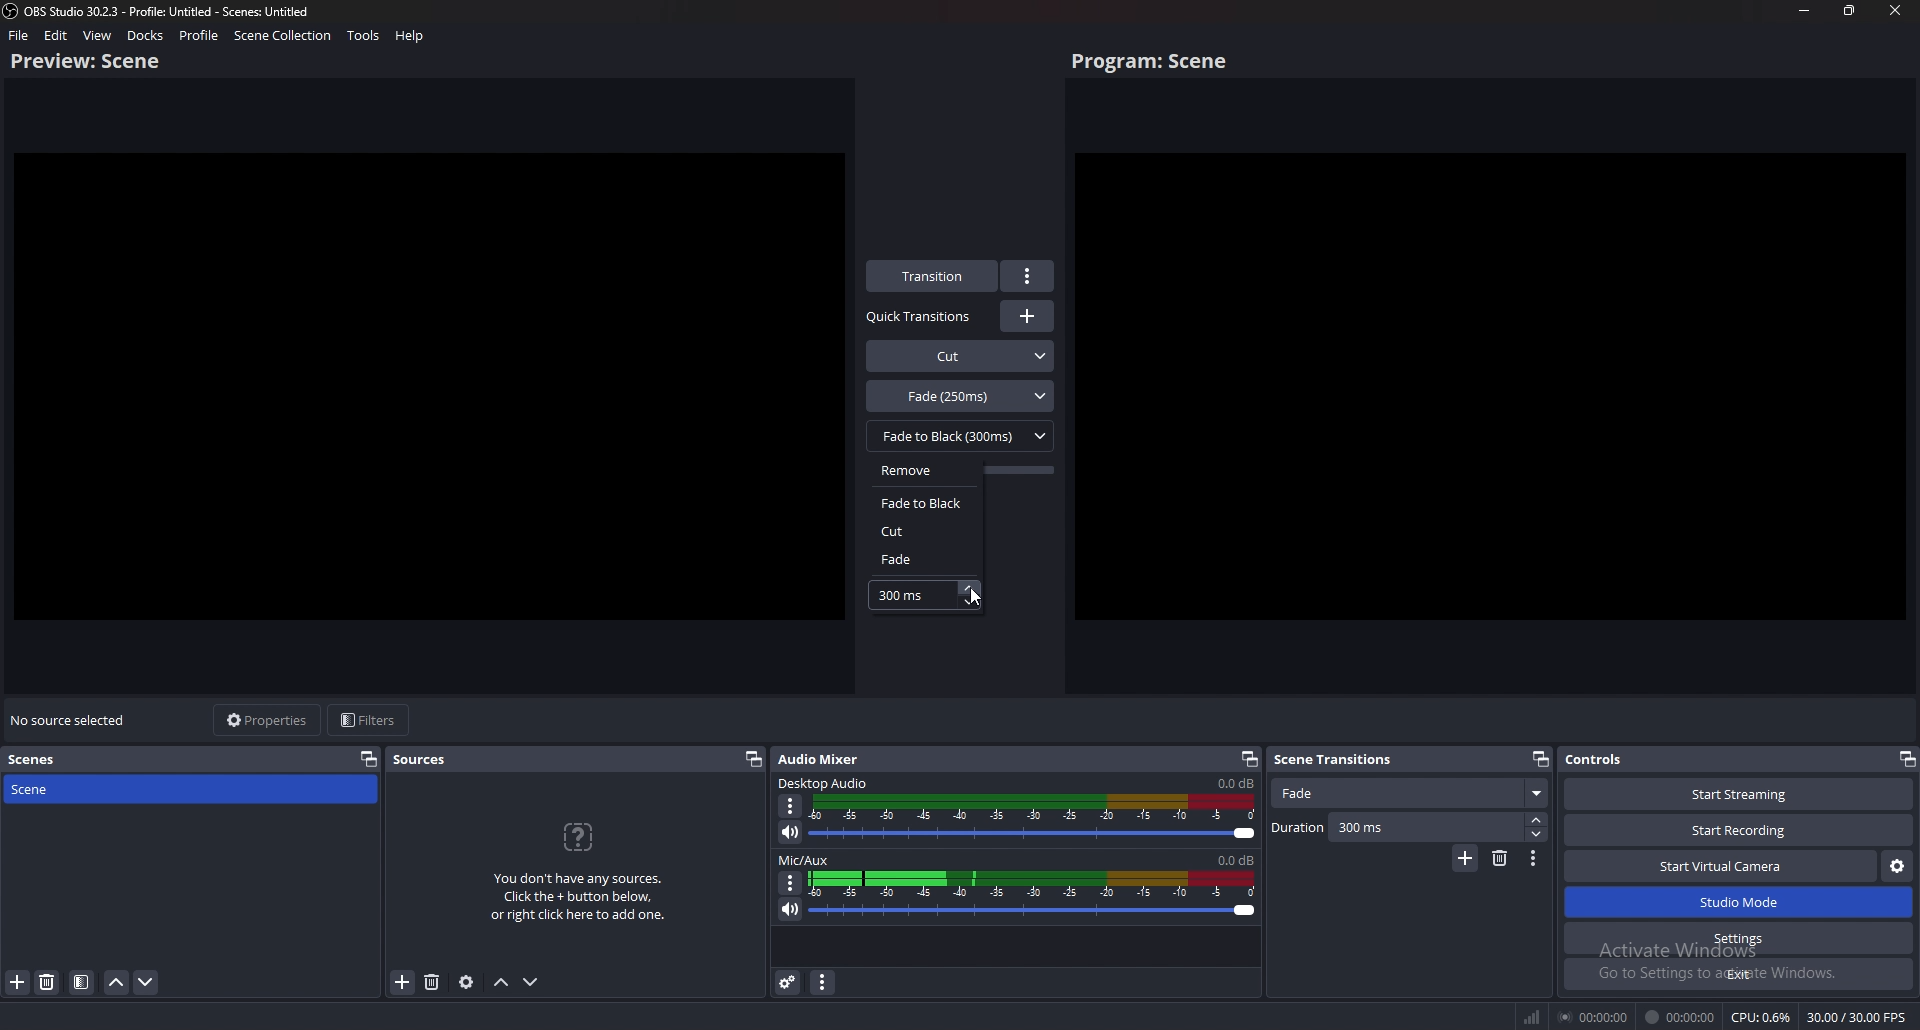  Describe the element at coordinates (201, 35) in the screenshot. I see `profile` at that location.